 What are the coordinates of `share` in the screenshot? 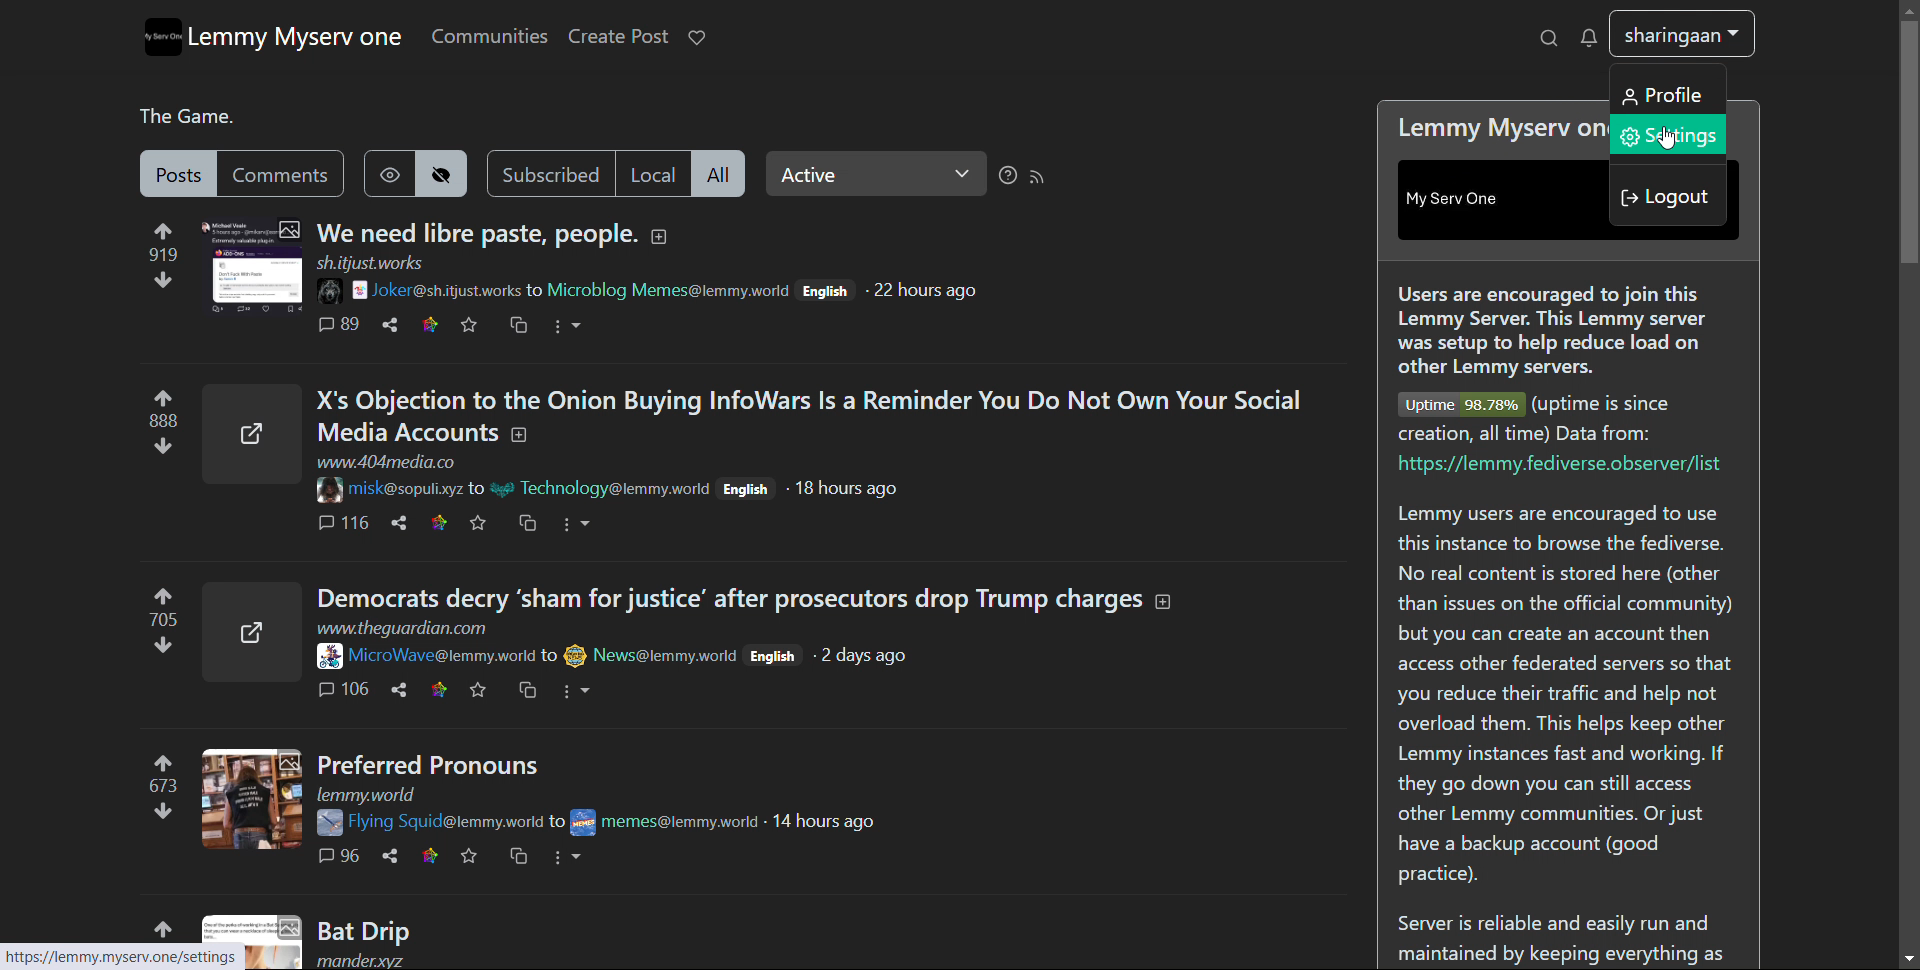 It's located at (390, 326).